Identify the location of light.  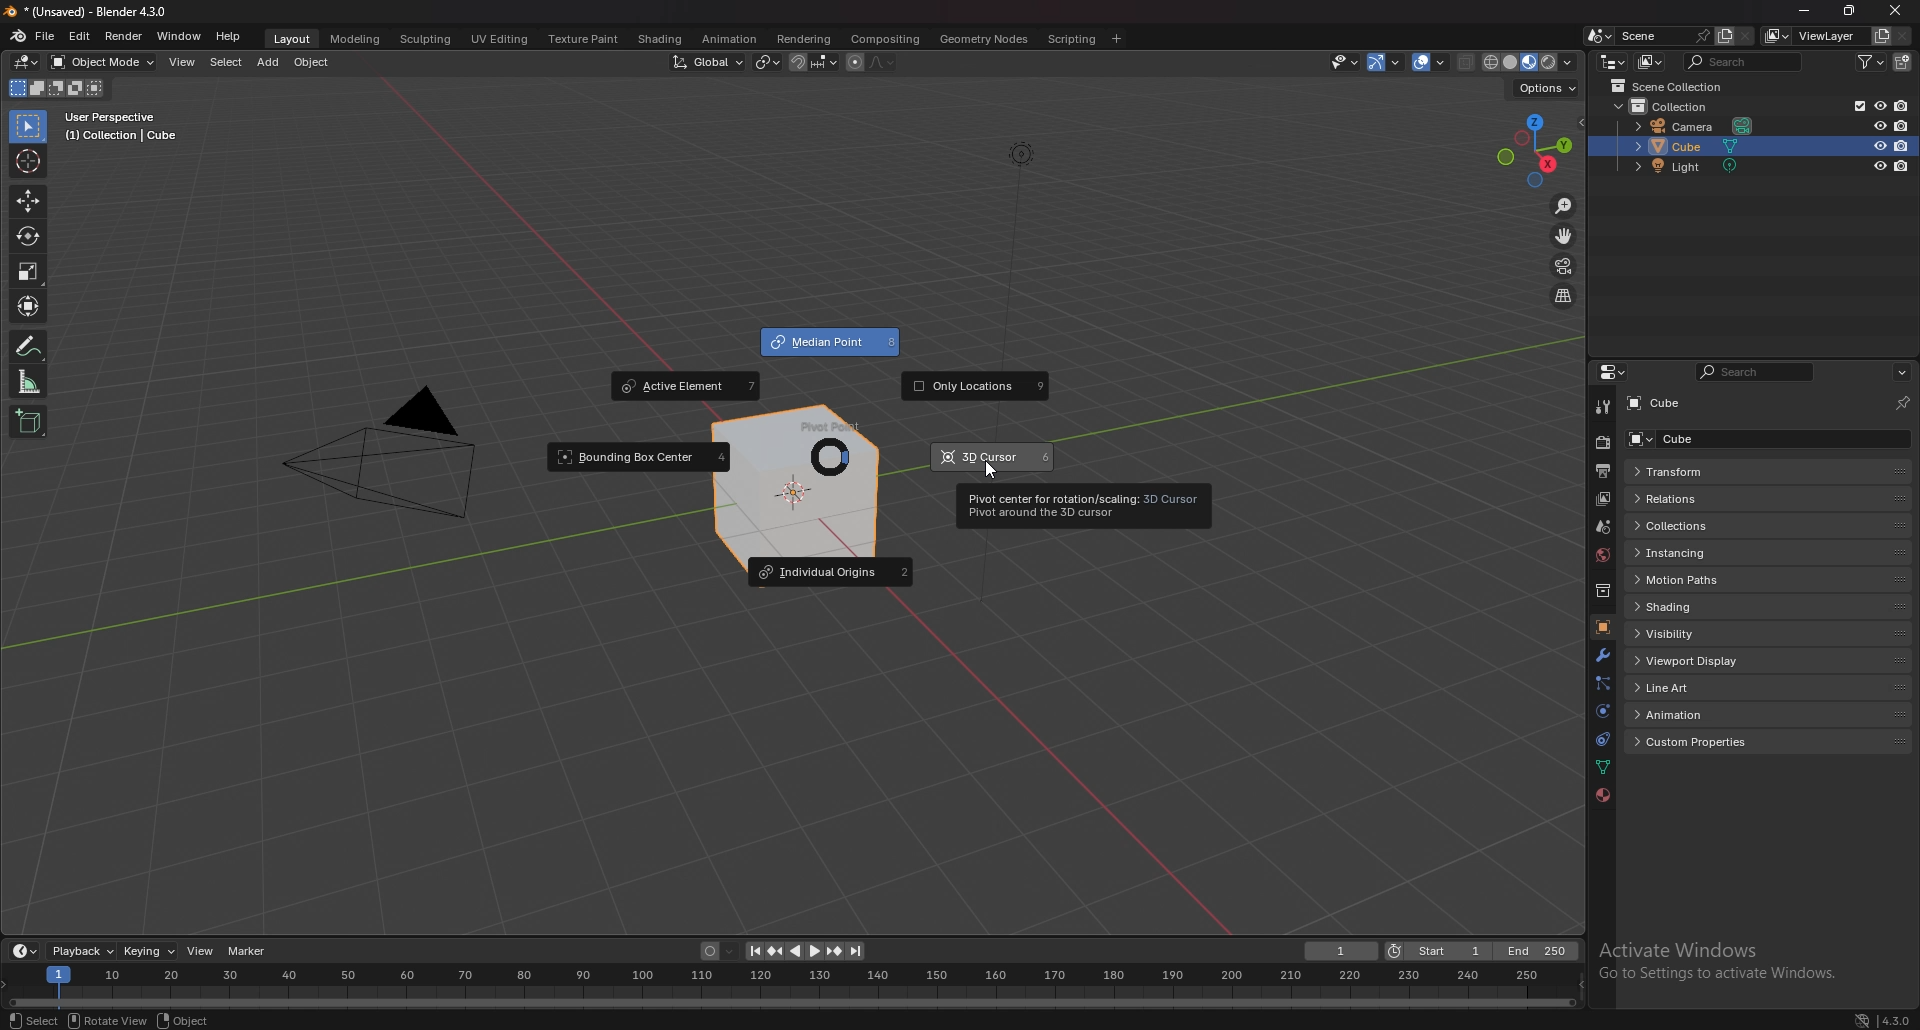
(1691, 166).